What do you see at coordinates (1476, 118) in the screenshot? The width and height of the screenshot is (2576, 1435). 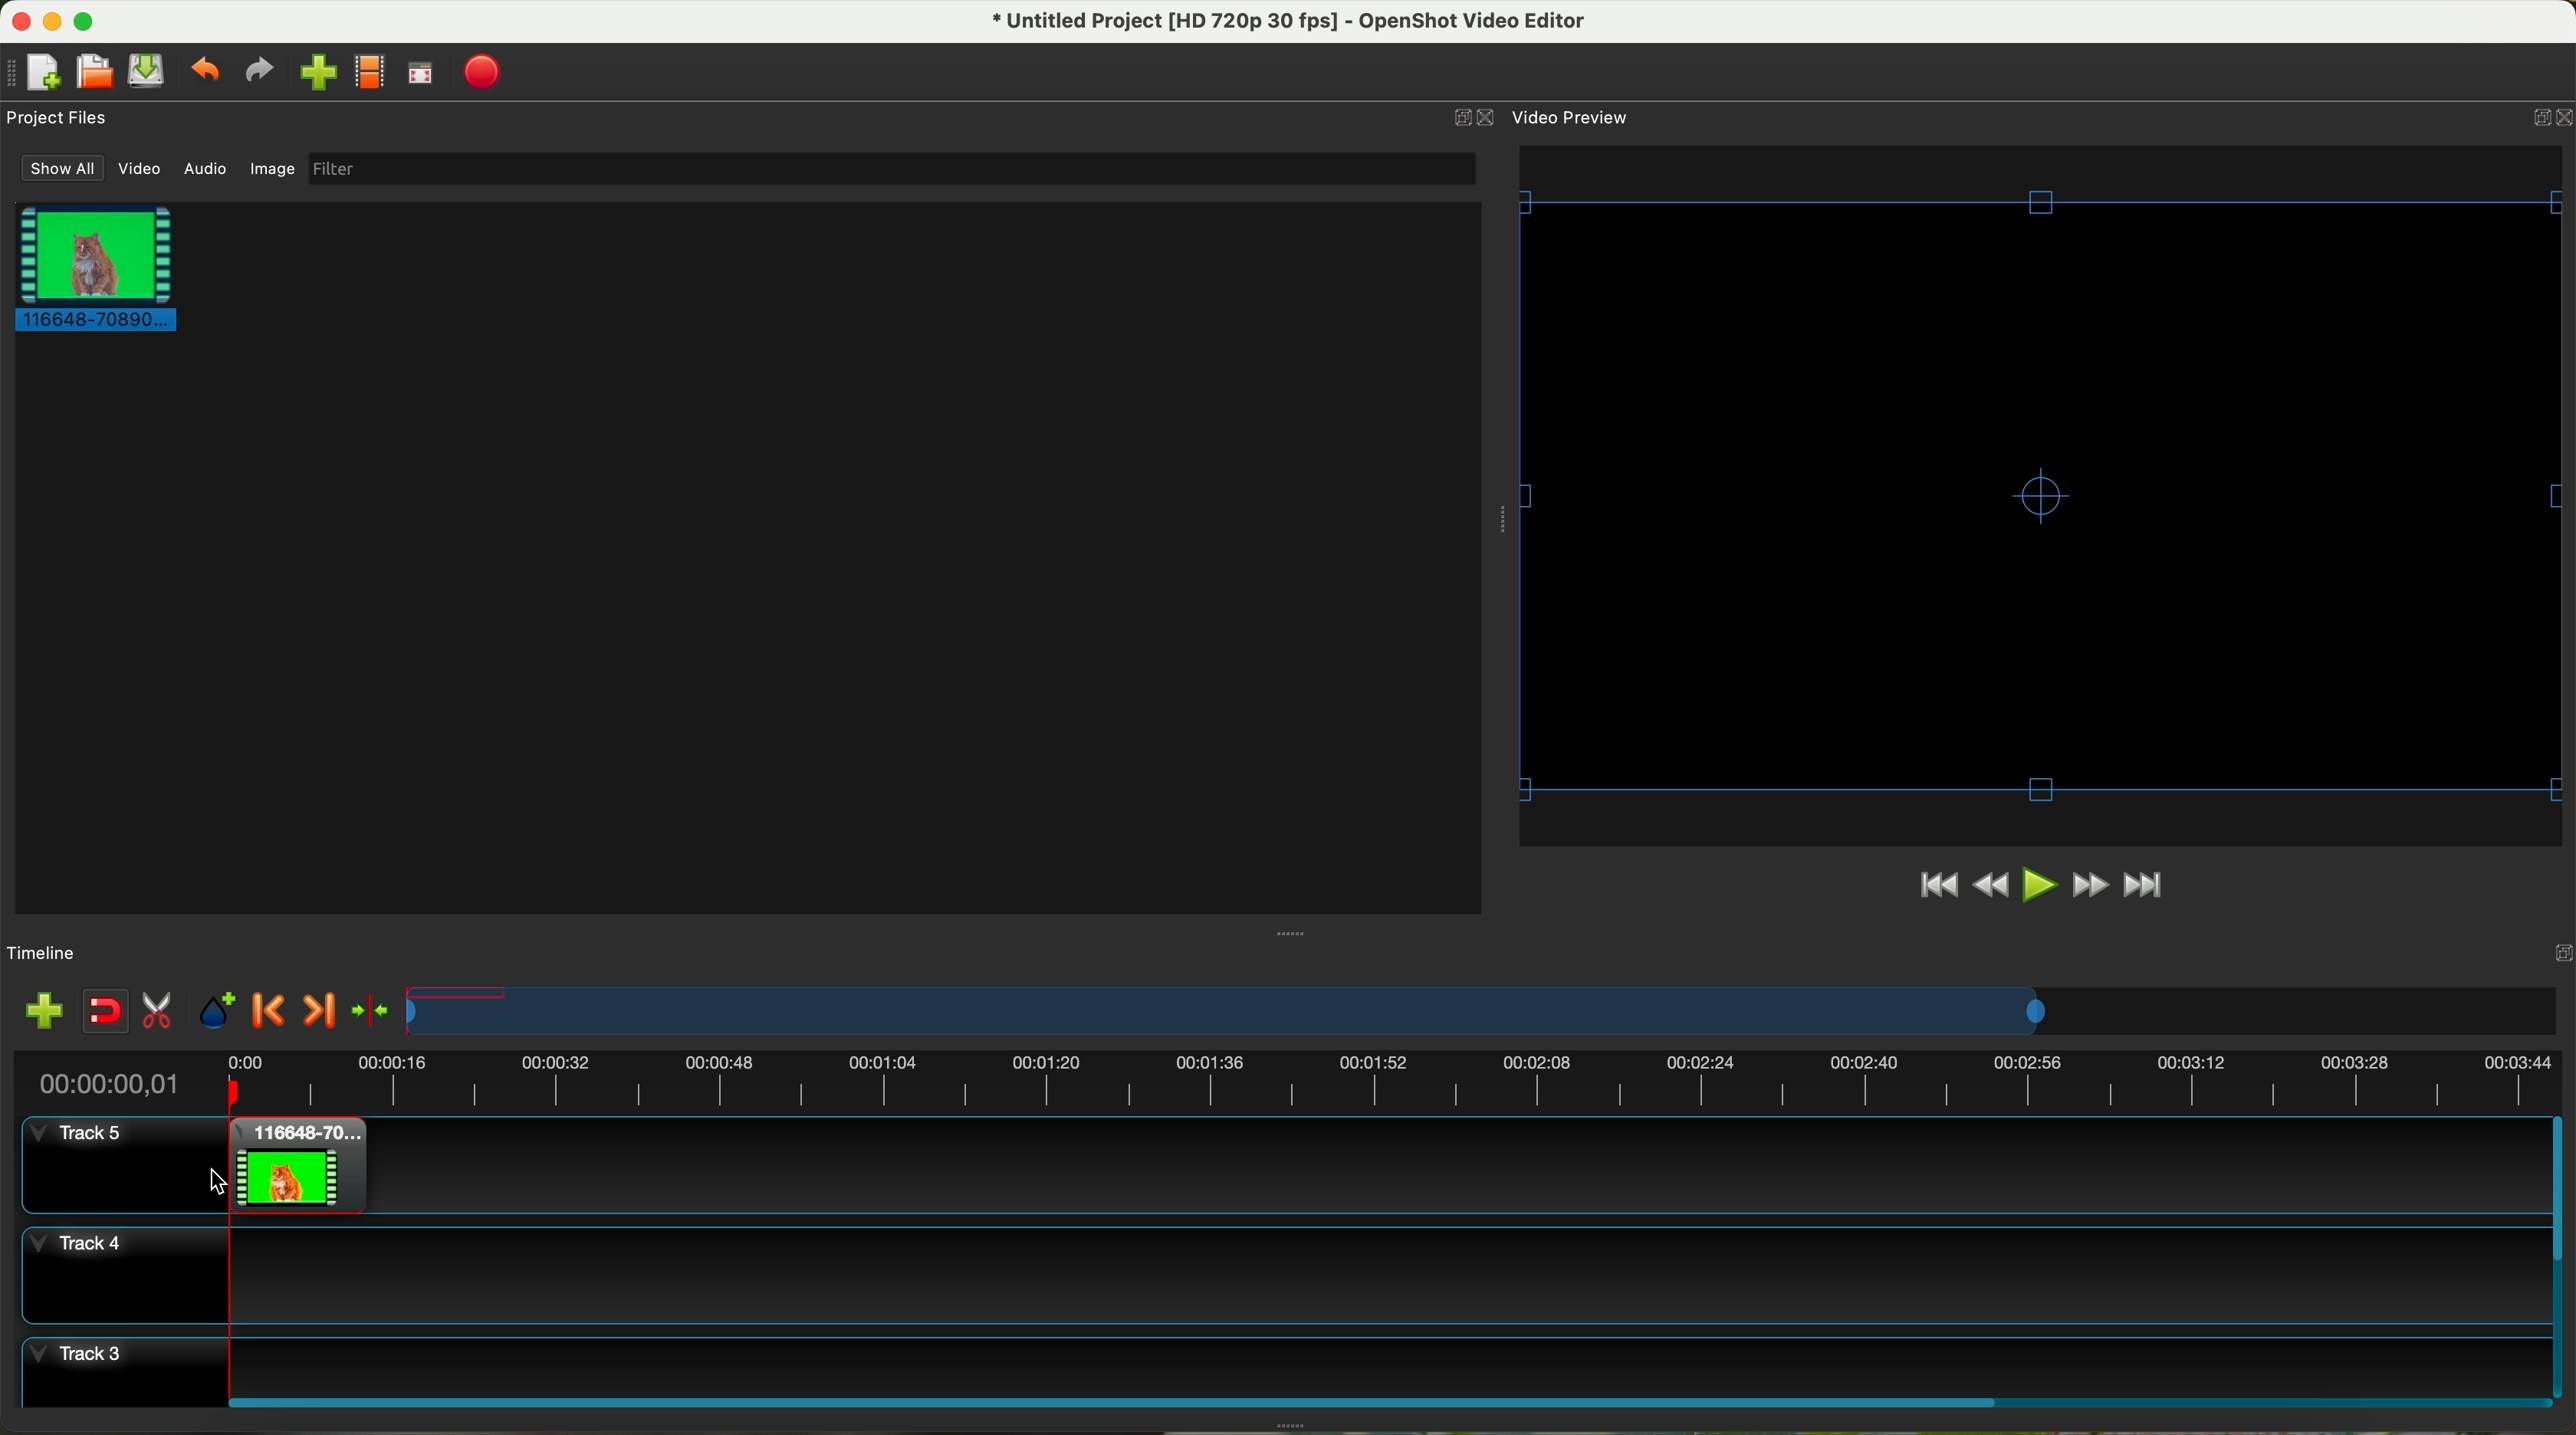 I see `close` at bounding box center [1476, 118].